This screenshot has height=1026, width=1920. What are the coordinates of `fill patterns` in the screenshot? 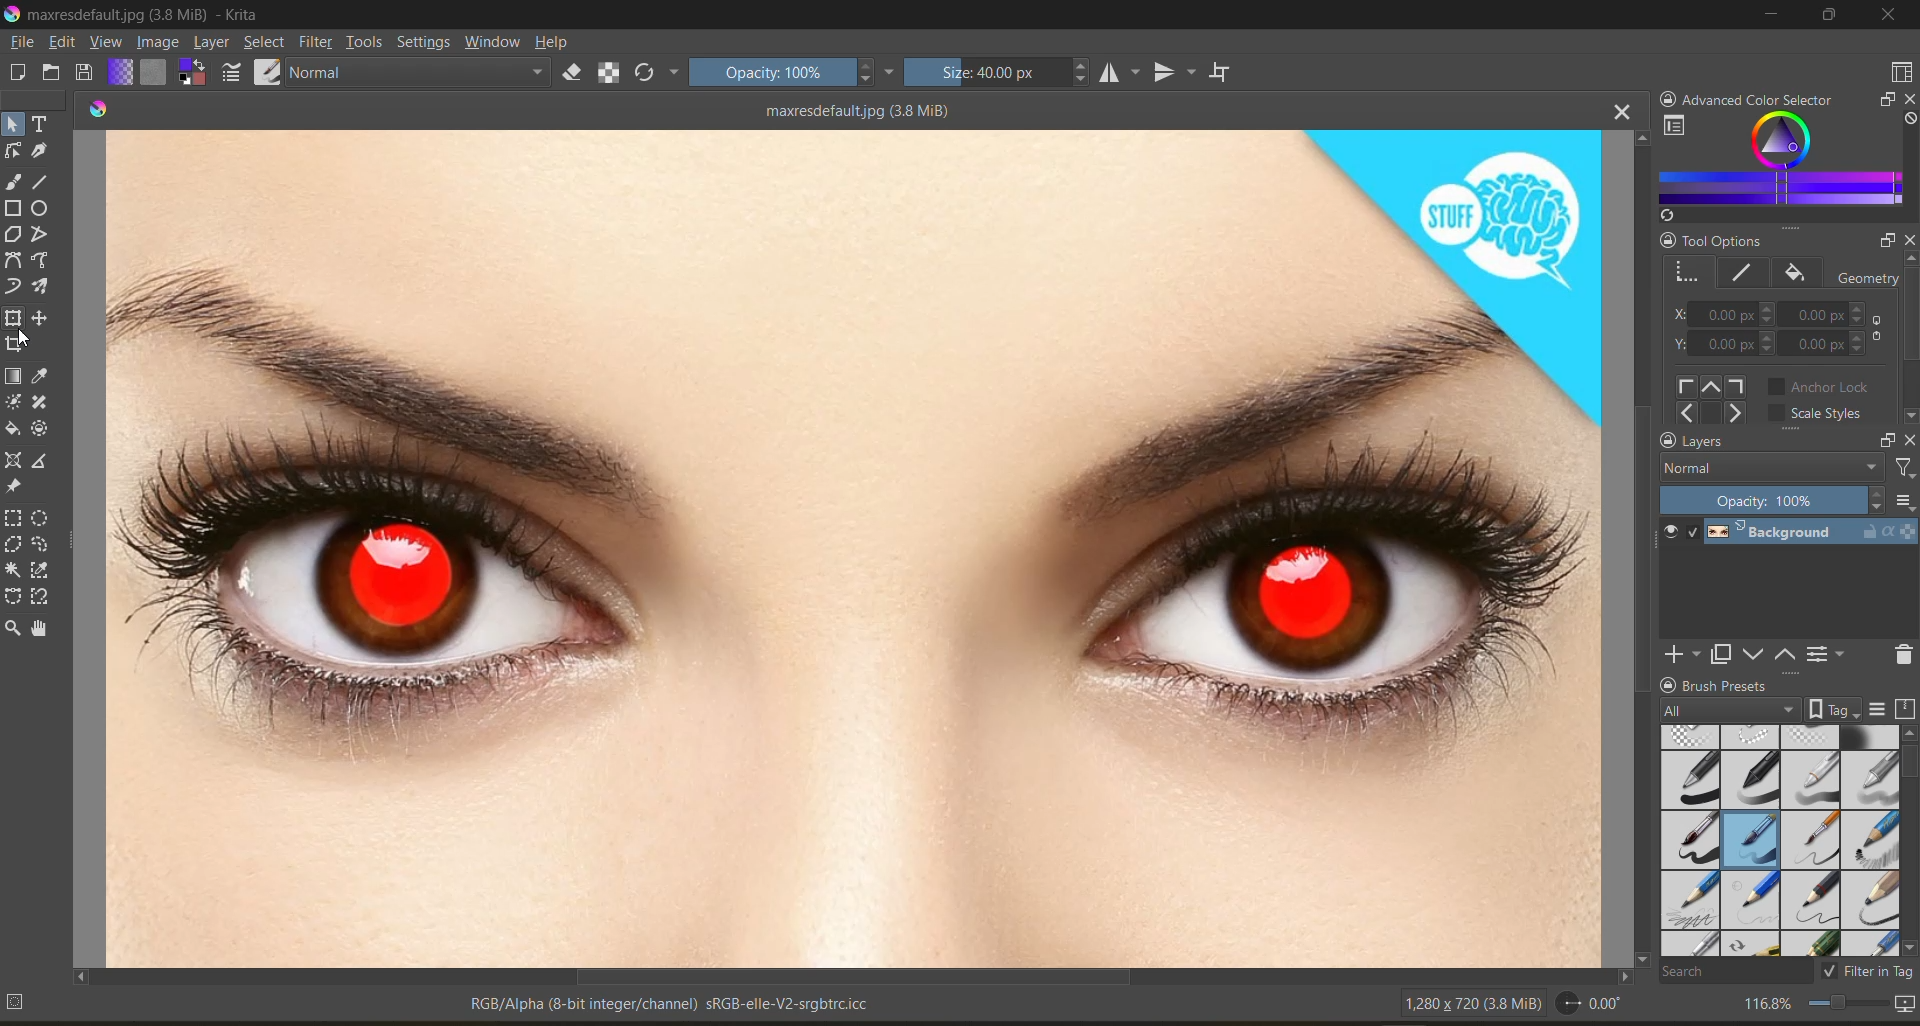 It's located at (156, 73).